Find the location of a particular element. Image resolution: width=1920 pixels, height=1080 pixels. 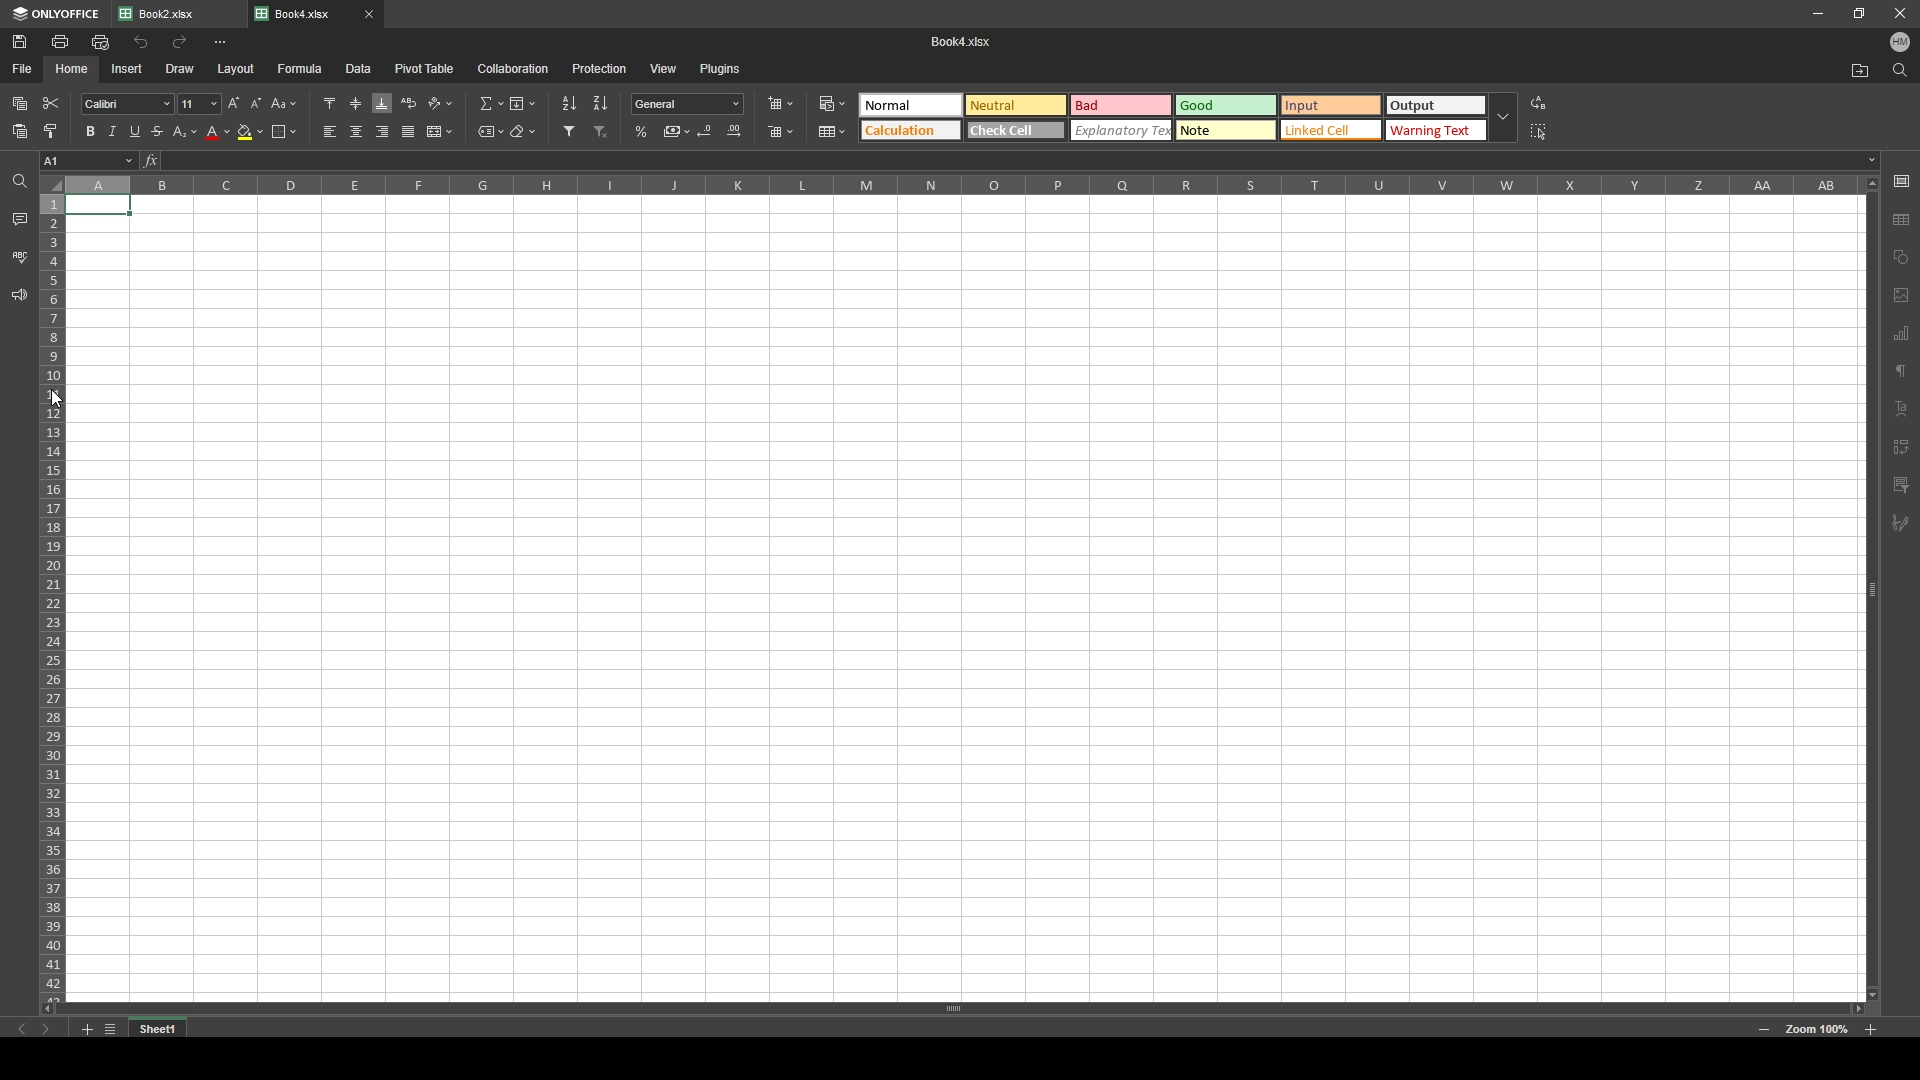

vertical scroll bar is located at coordinates (1873, 587).